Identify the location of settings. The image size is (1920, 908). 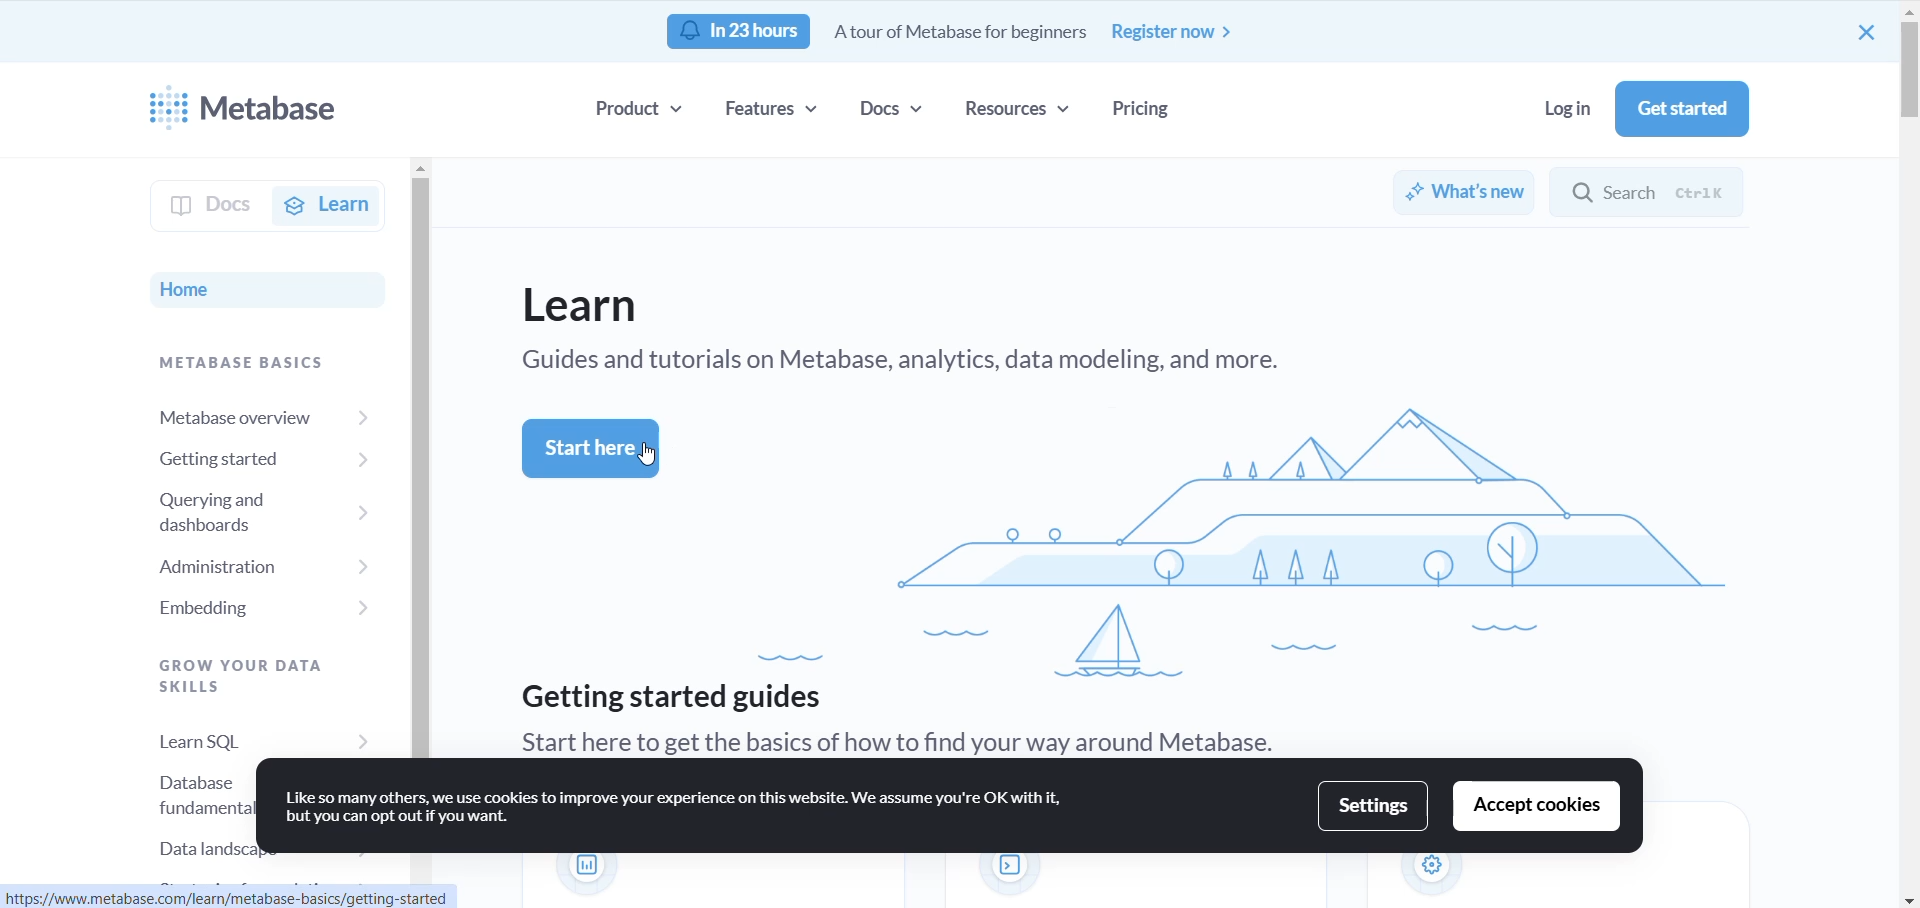
(1375, 806).